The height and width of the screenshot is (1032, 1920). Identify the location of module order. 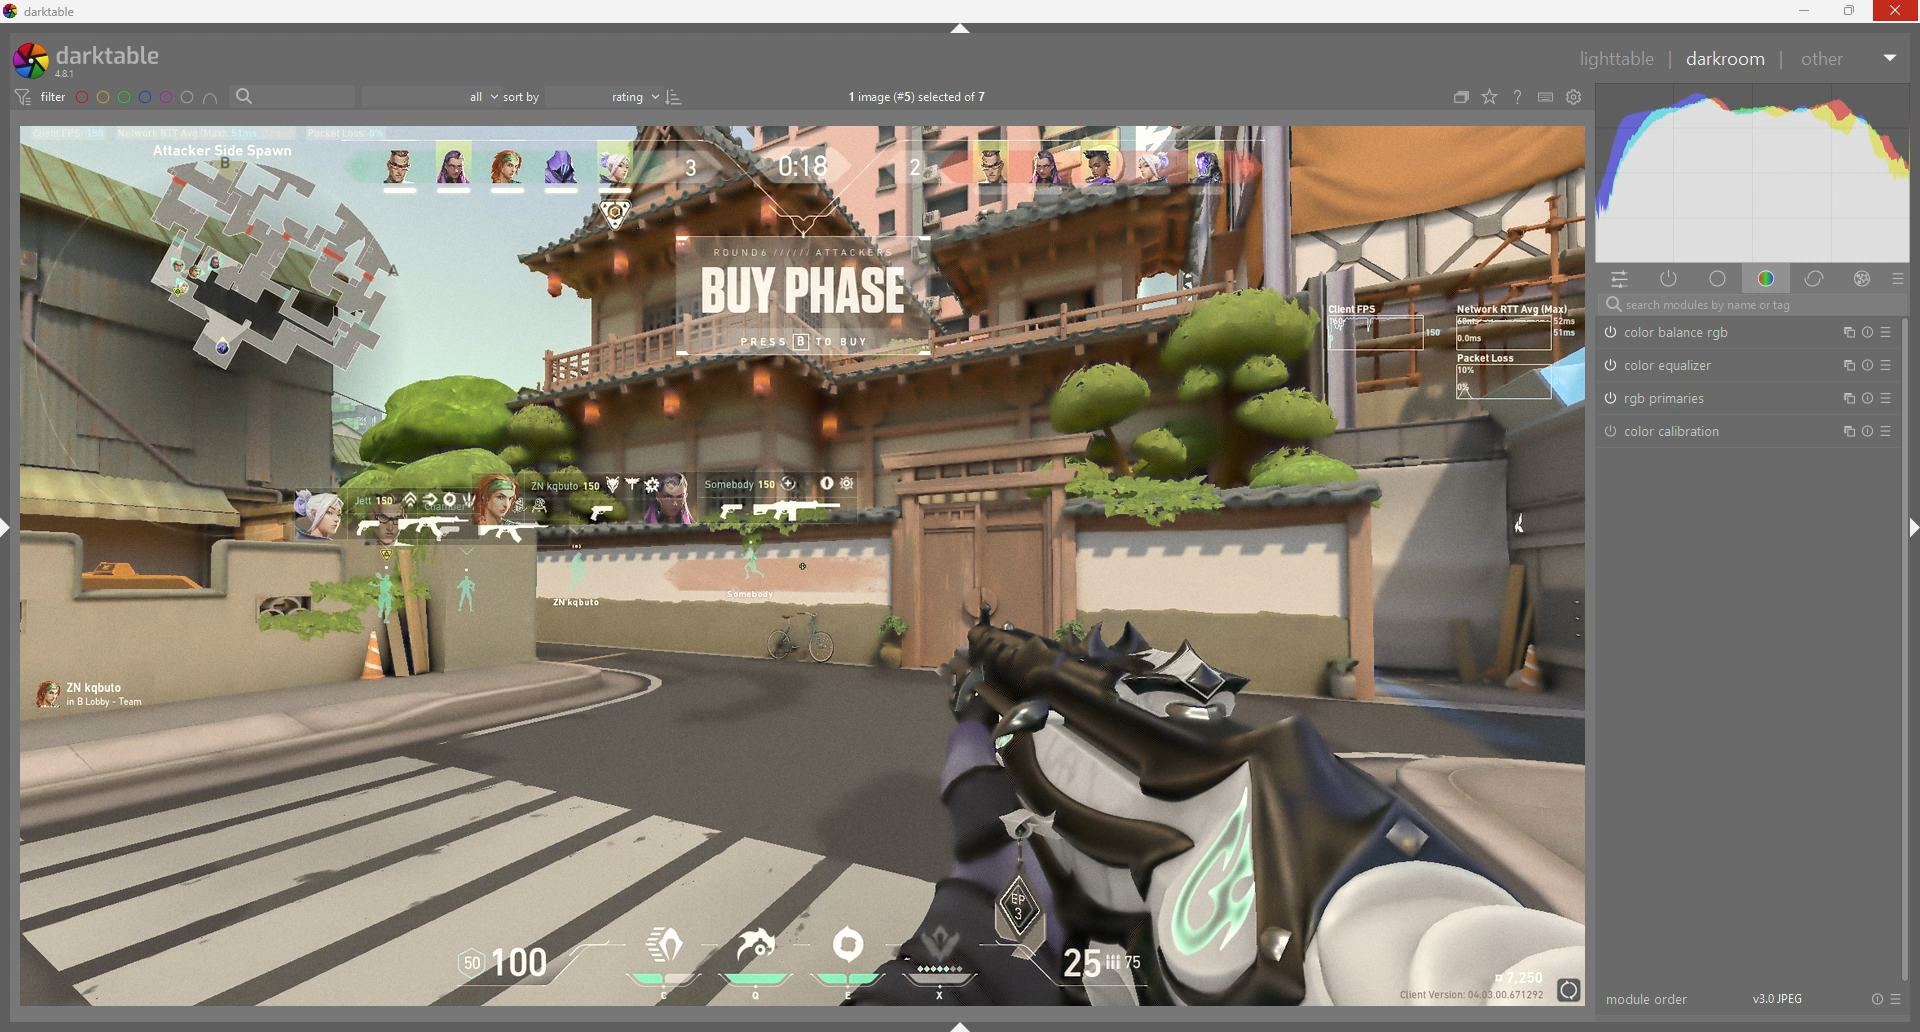
(1649, 999).